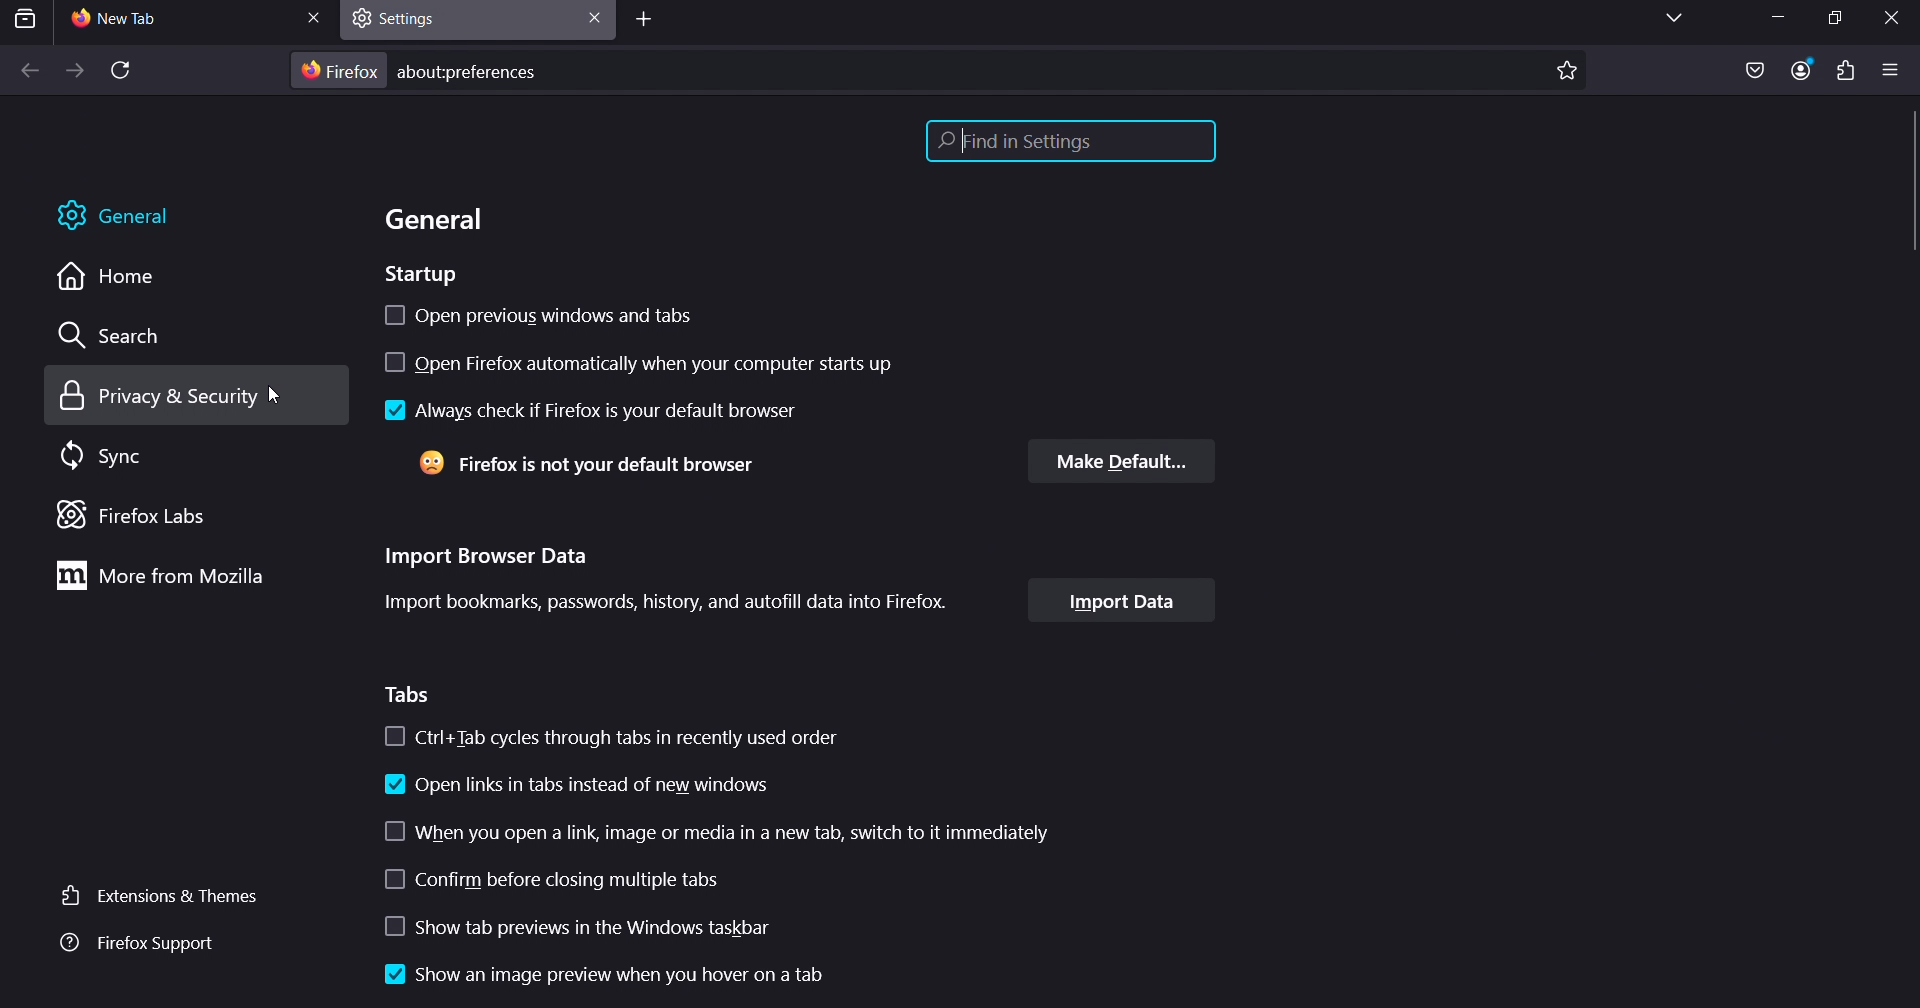 The height and width of the screenshot is (1008, 1920). Describe the element at coordinates (1754, 71) in the screenshot. I see `save as pocket` at that location.